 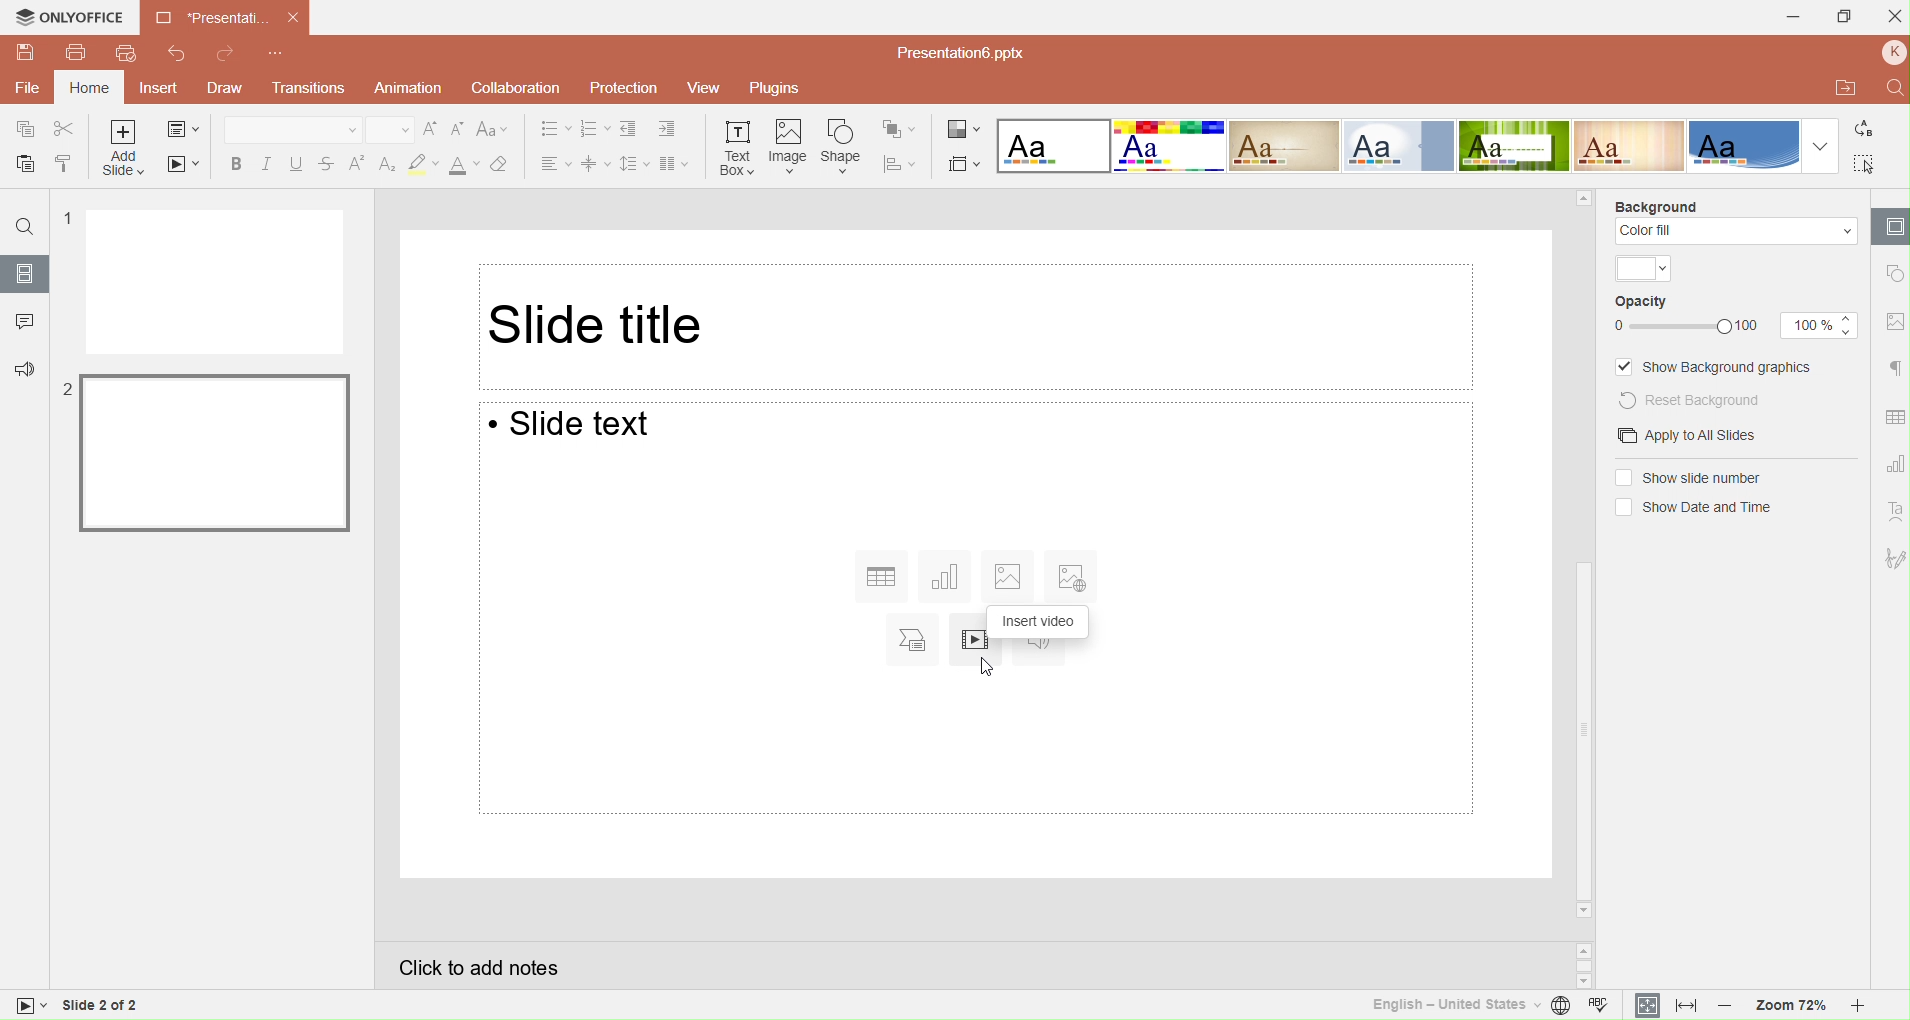 I want to click on Insert audio, so click(x=1042, y=623).